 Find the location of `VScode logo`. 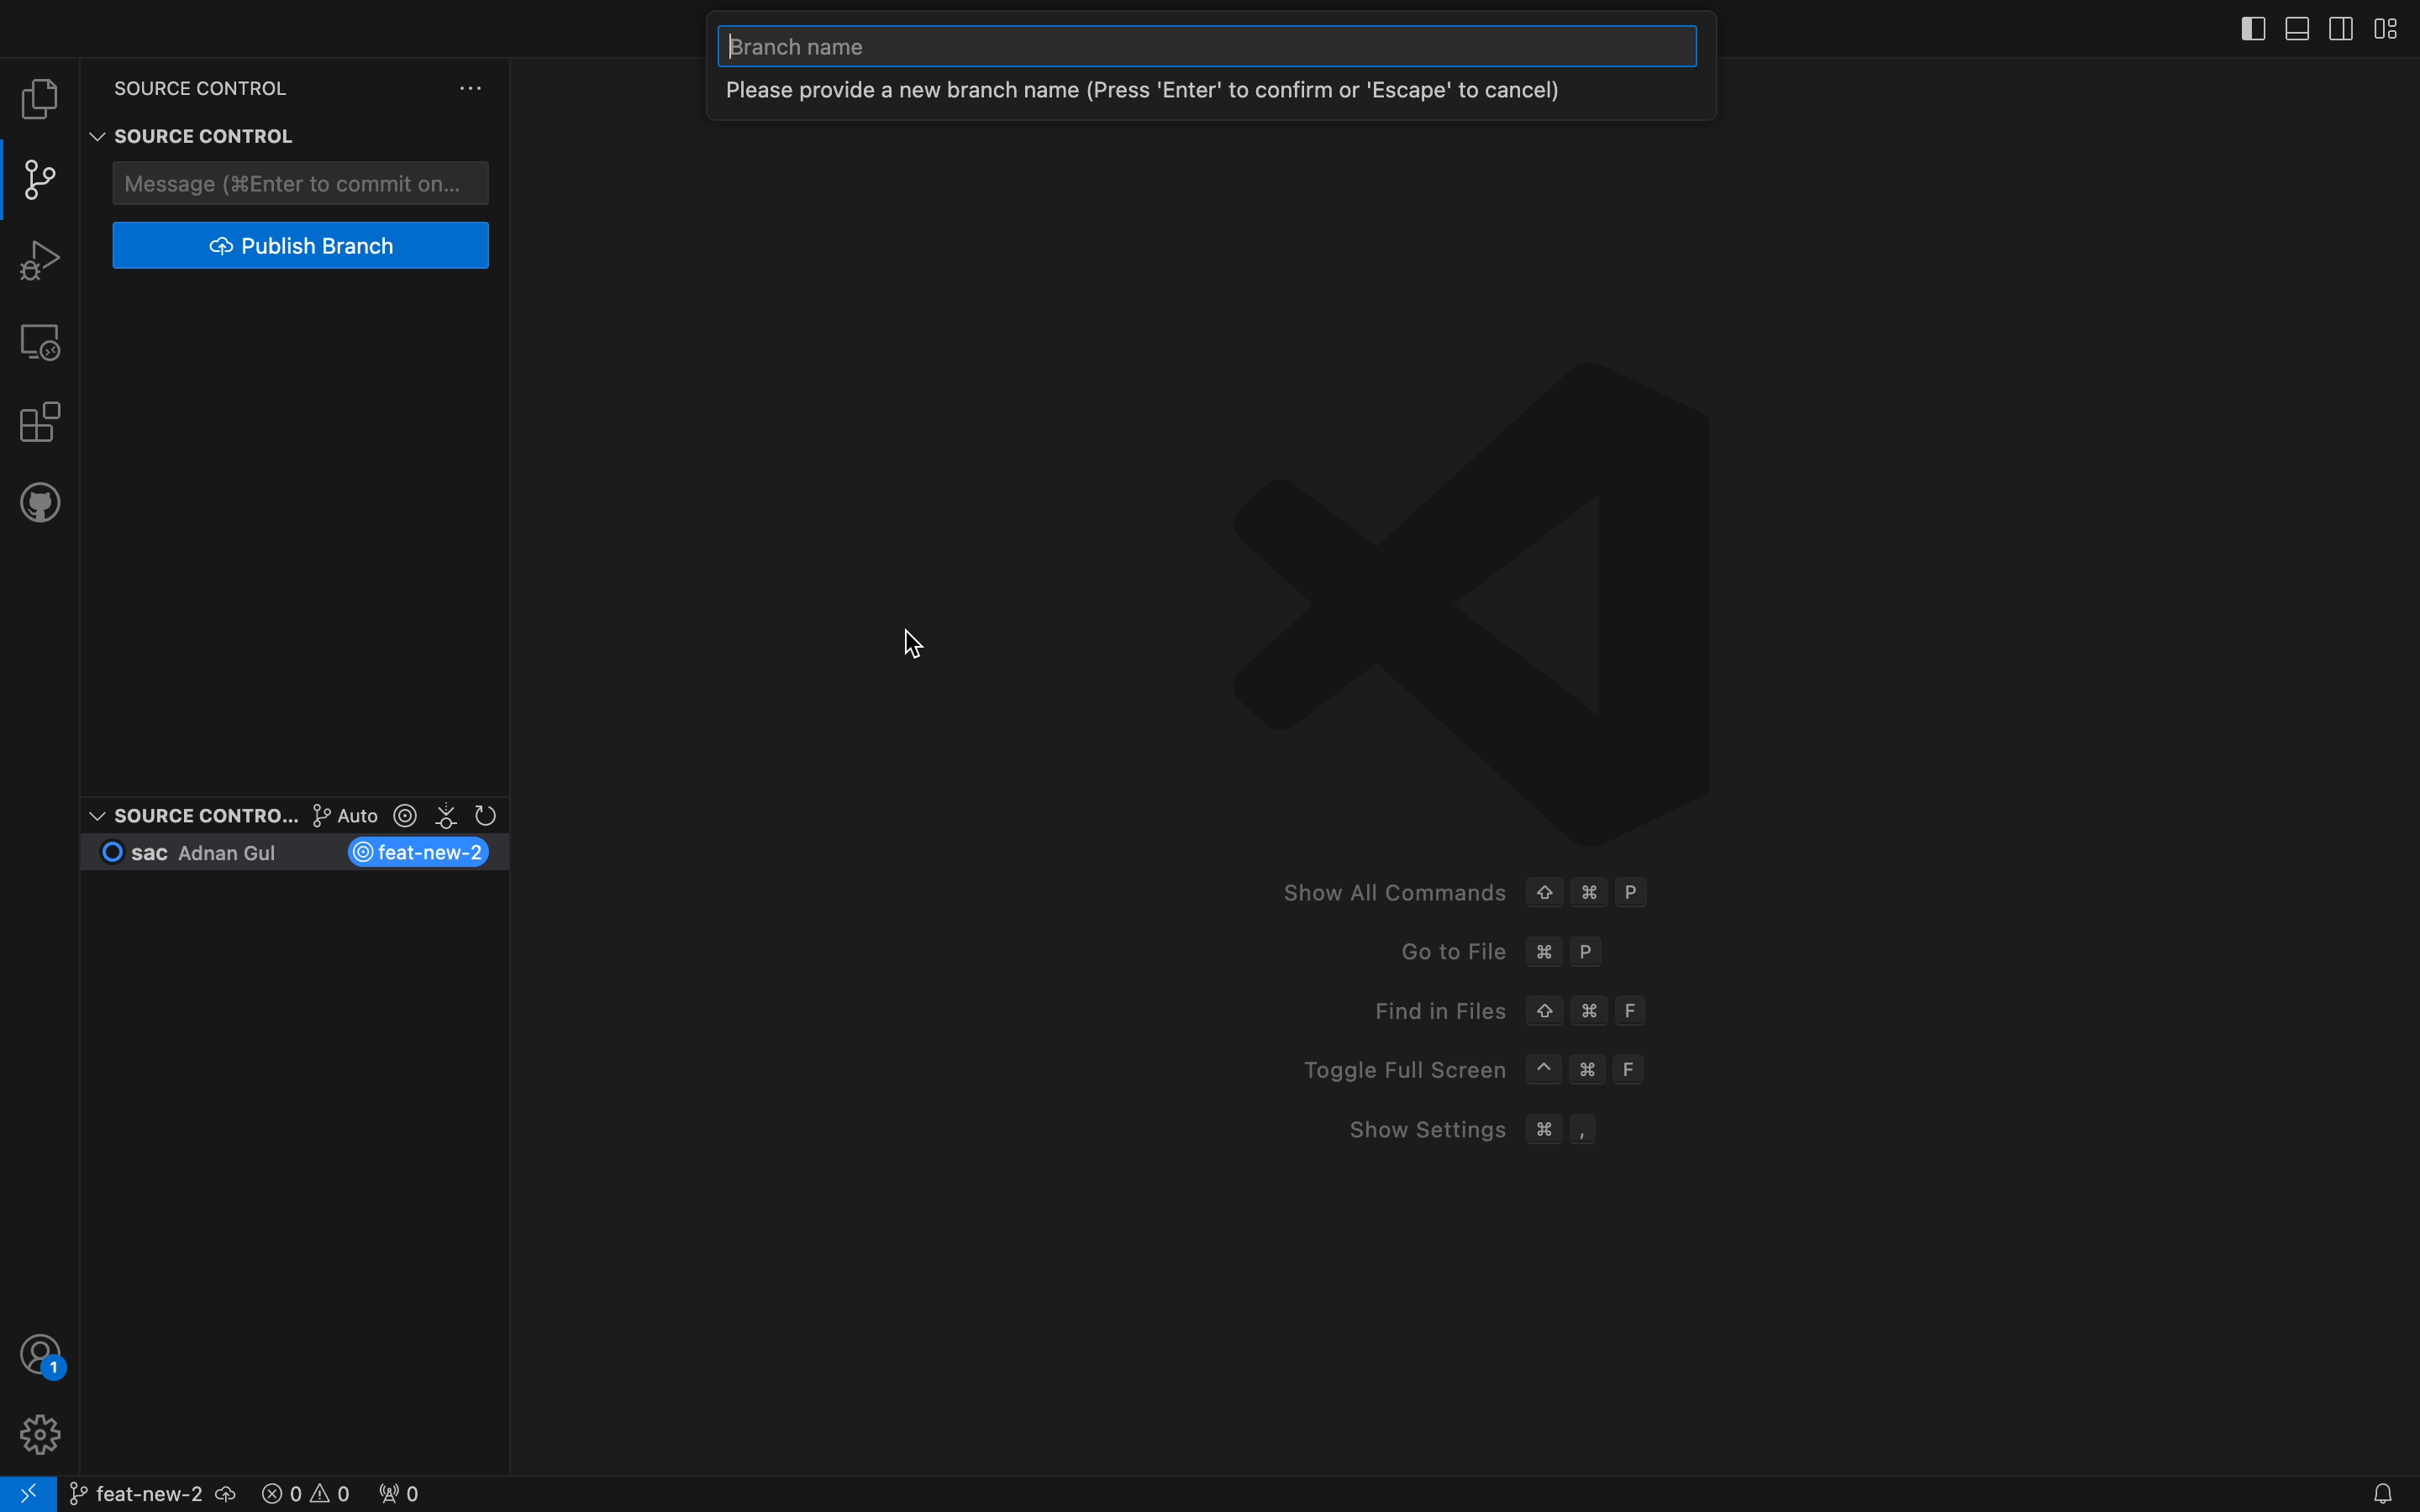

VScode logo is located at coordinates (1465, 597).